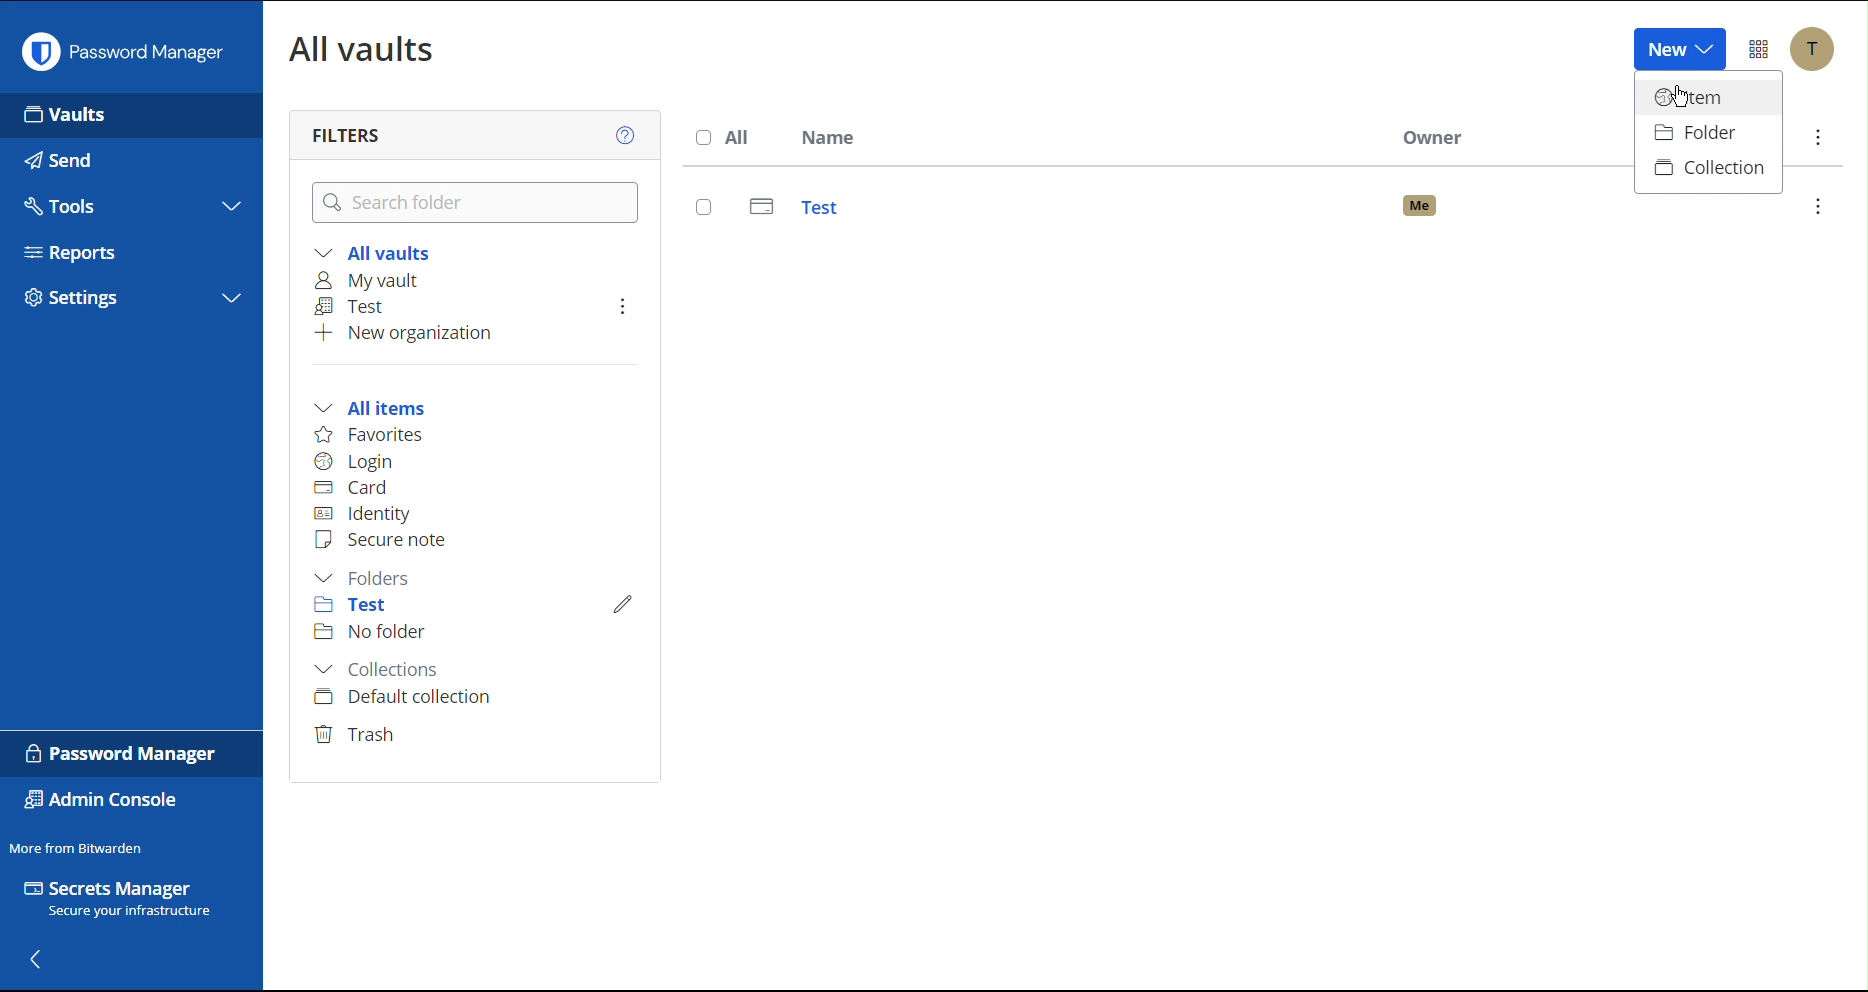  What do you see at coordinates (477, 202) in the screenshot?
I see `Search Folder` at bounding box center [477, 202].